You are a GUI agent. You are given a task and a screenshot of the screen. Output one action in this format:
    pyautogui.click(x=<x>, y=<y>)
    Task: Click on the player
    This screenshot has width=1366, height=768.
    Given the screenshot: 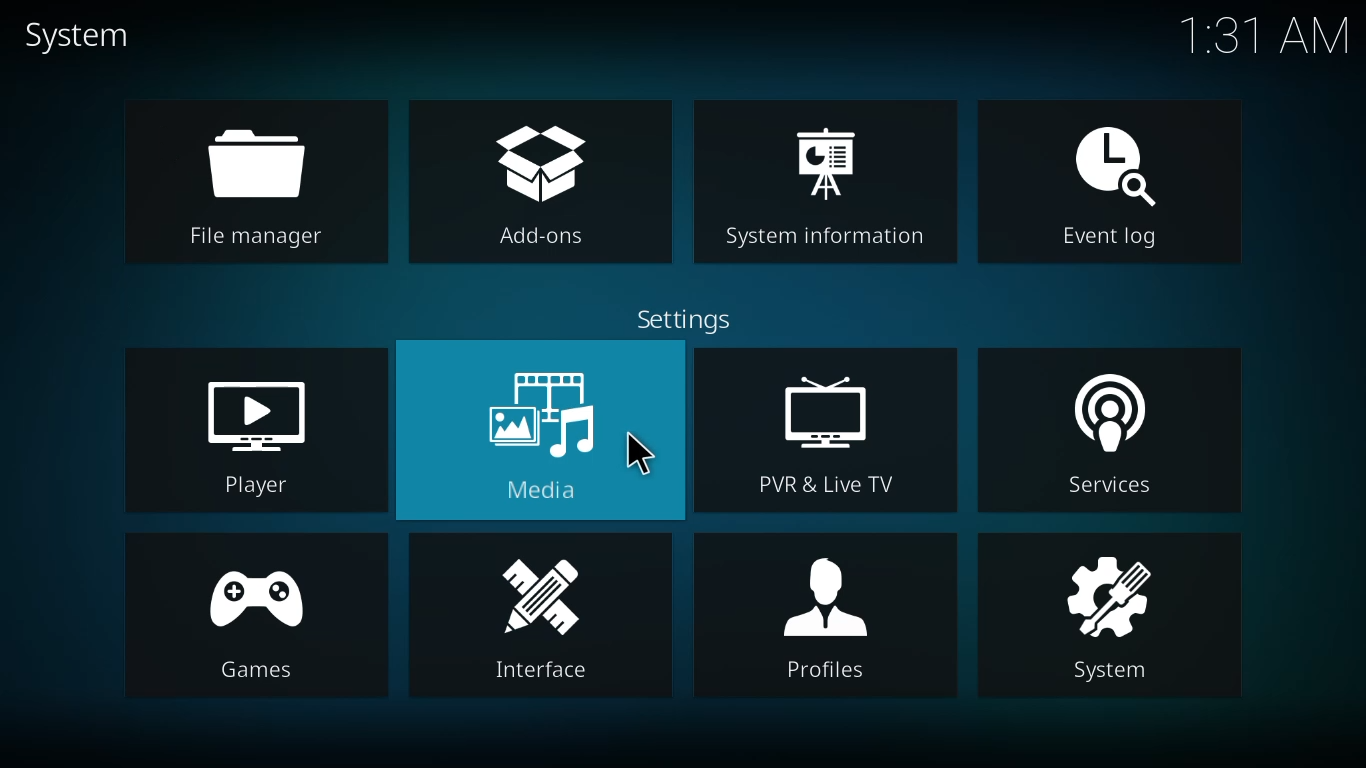 What is the action you would take?
    pyautogui.click(x=267, y=433)
    